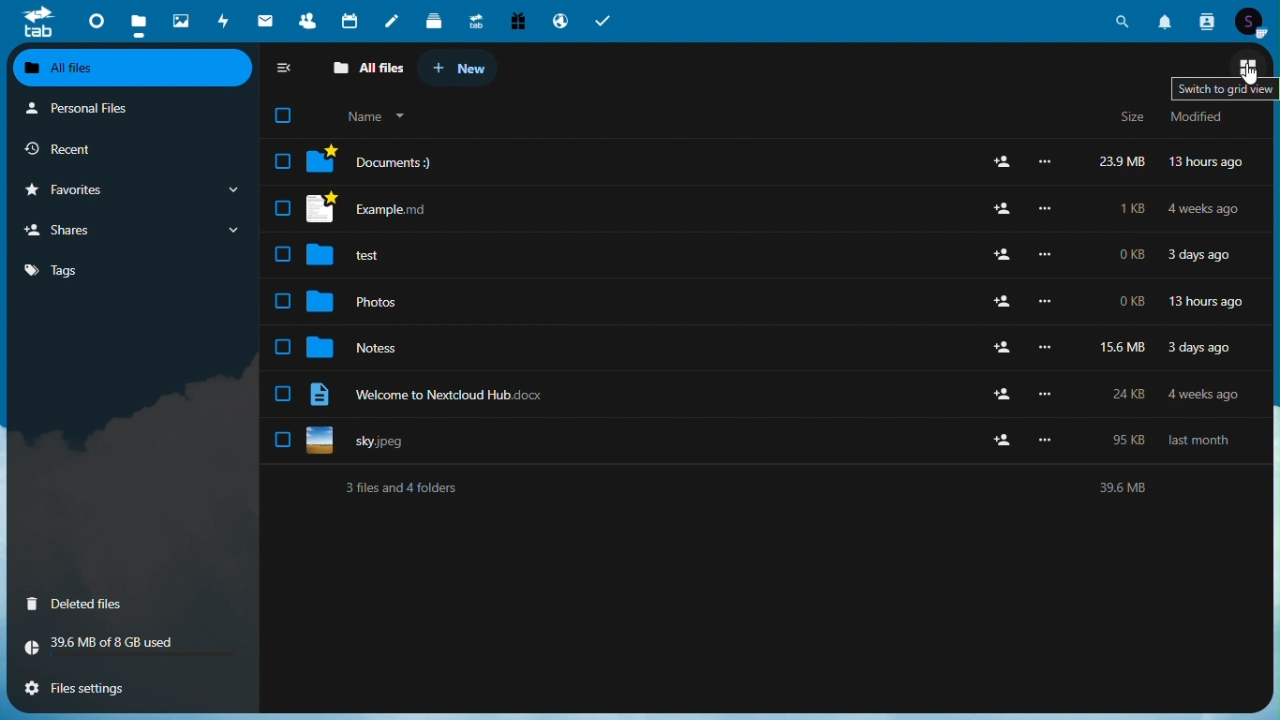 The image size is (1280, 720). I want to click on Search, so click(1127, 19).